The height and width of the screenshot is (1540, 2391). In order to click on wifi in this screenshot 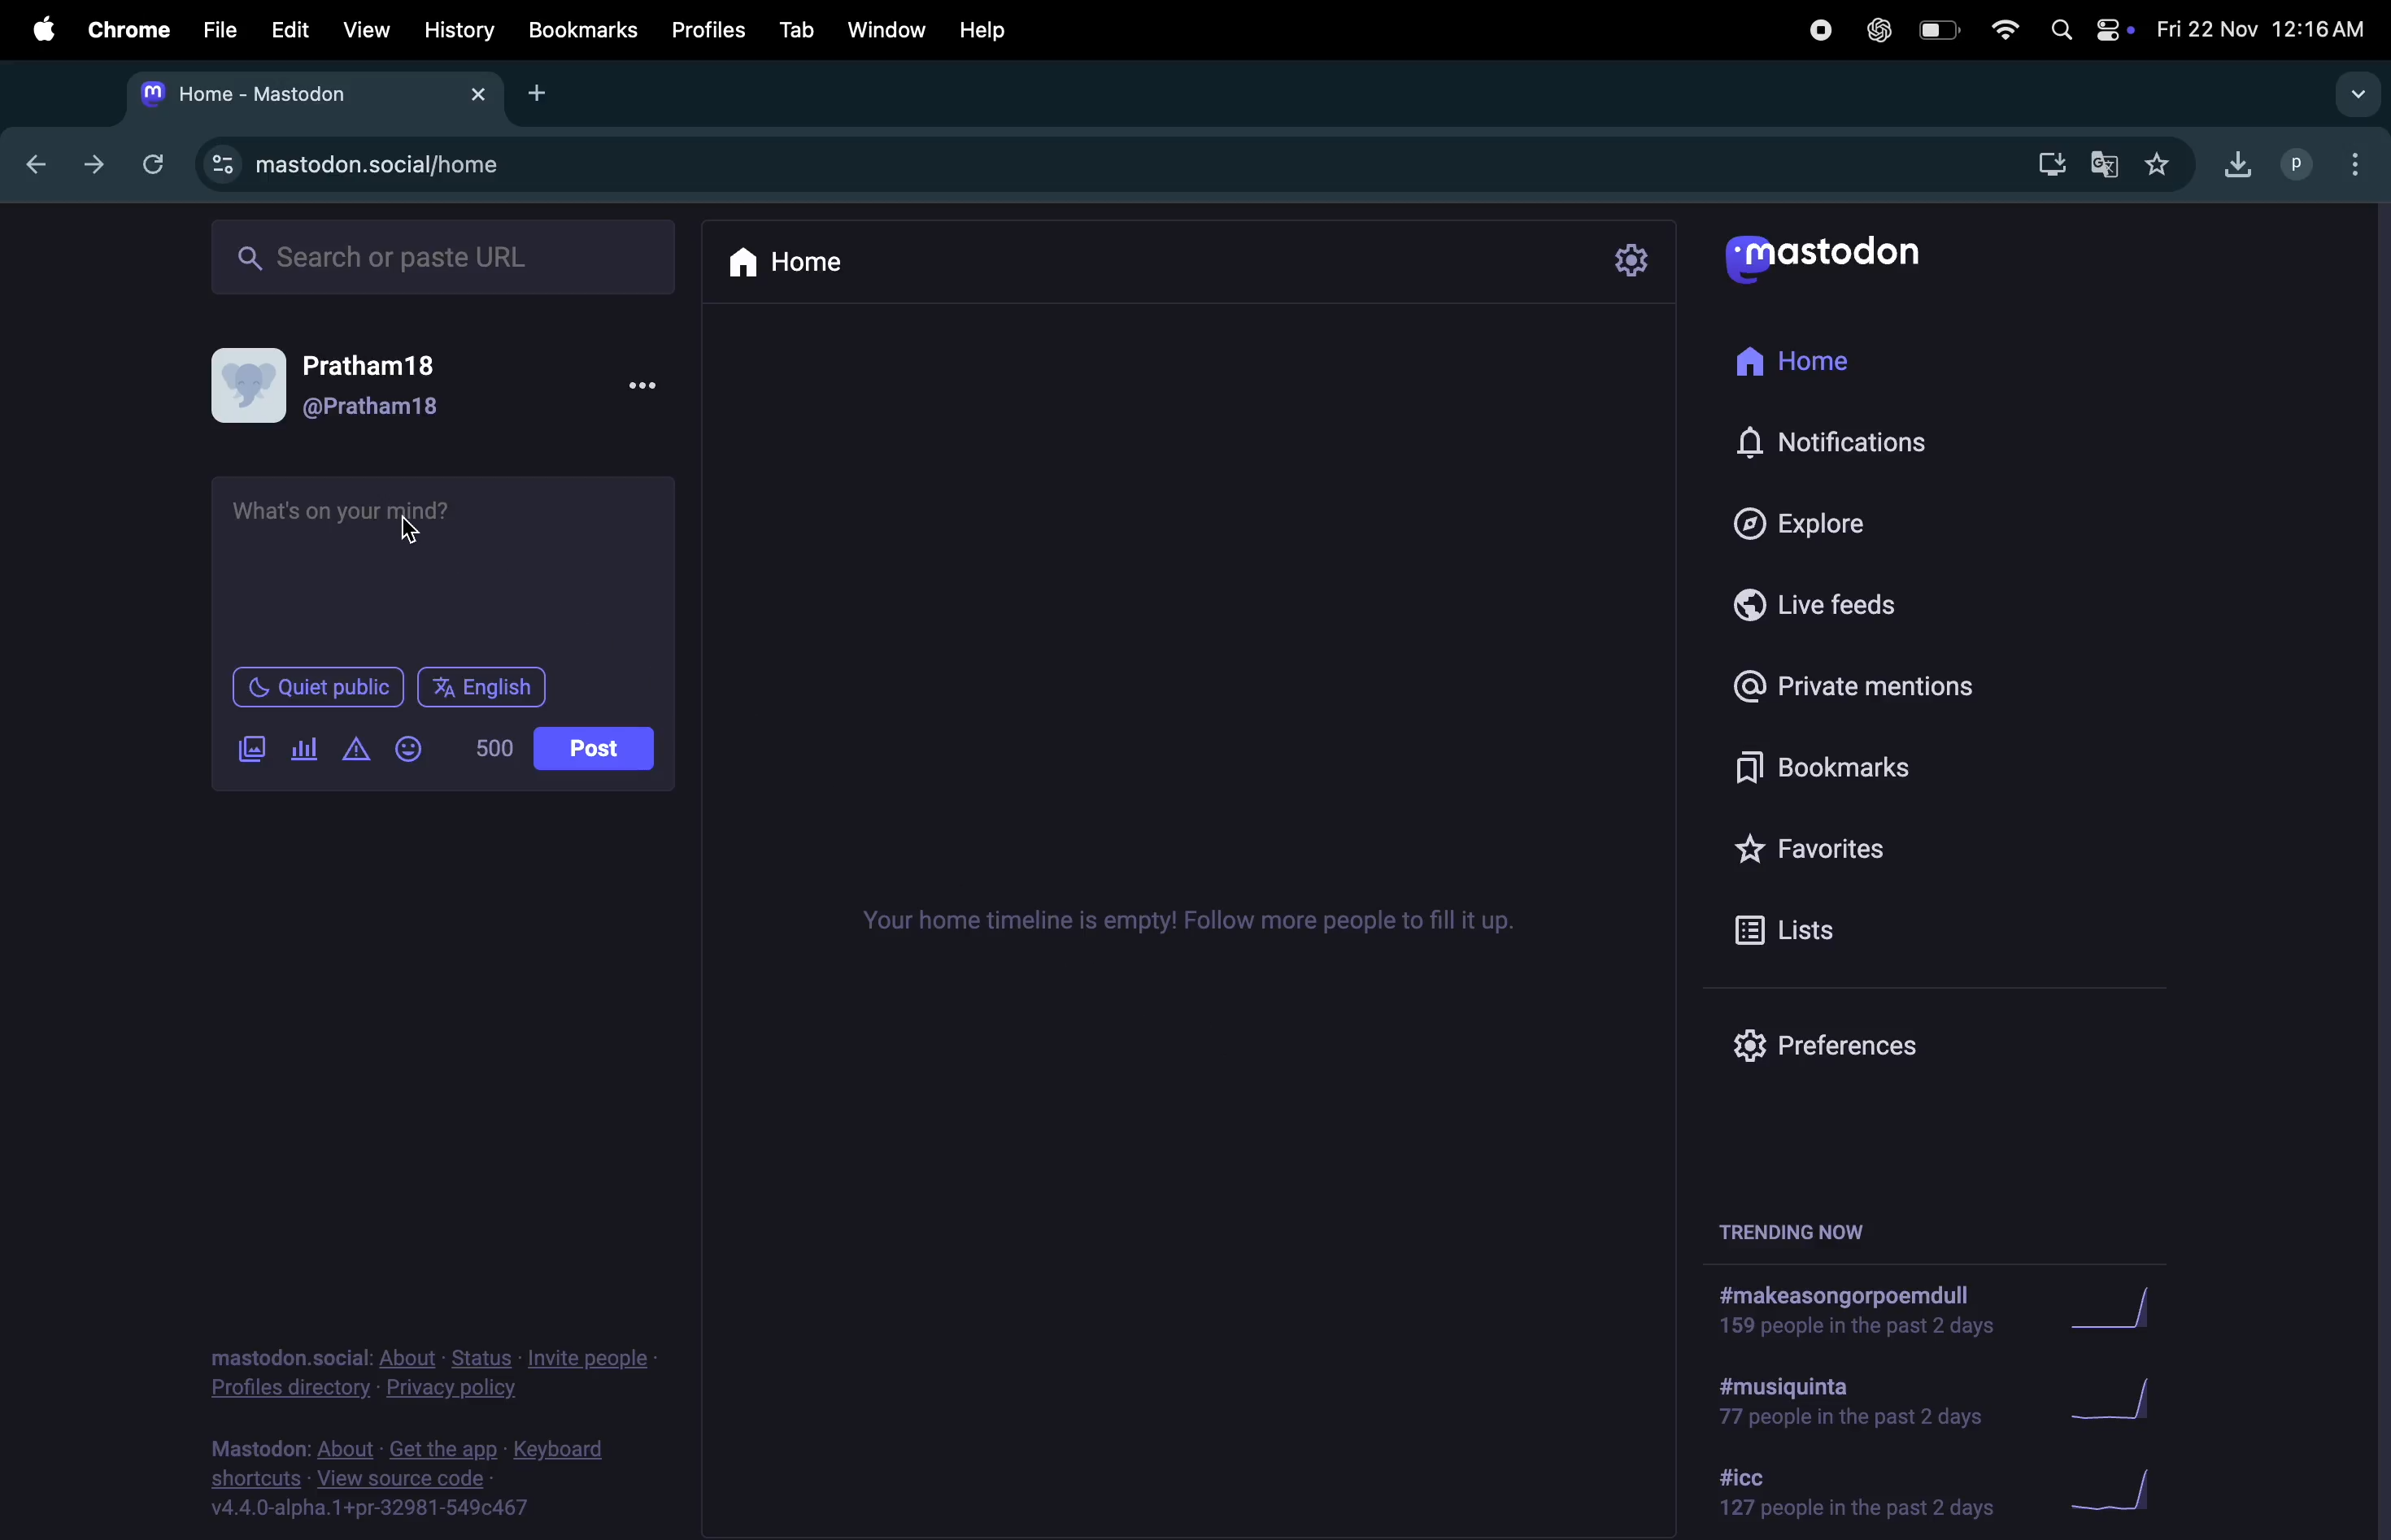, I will do `click(2000, 32)`.